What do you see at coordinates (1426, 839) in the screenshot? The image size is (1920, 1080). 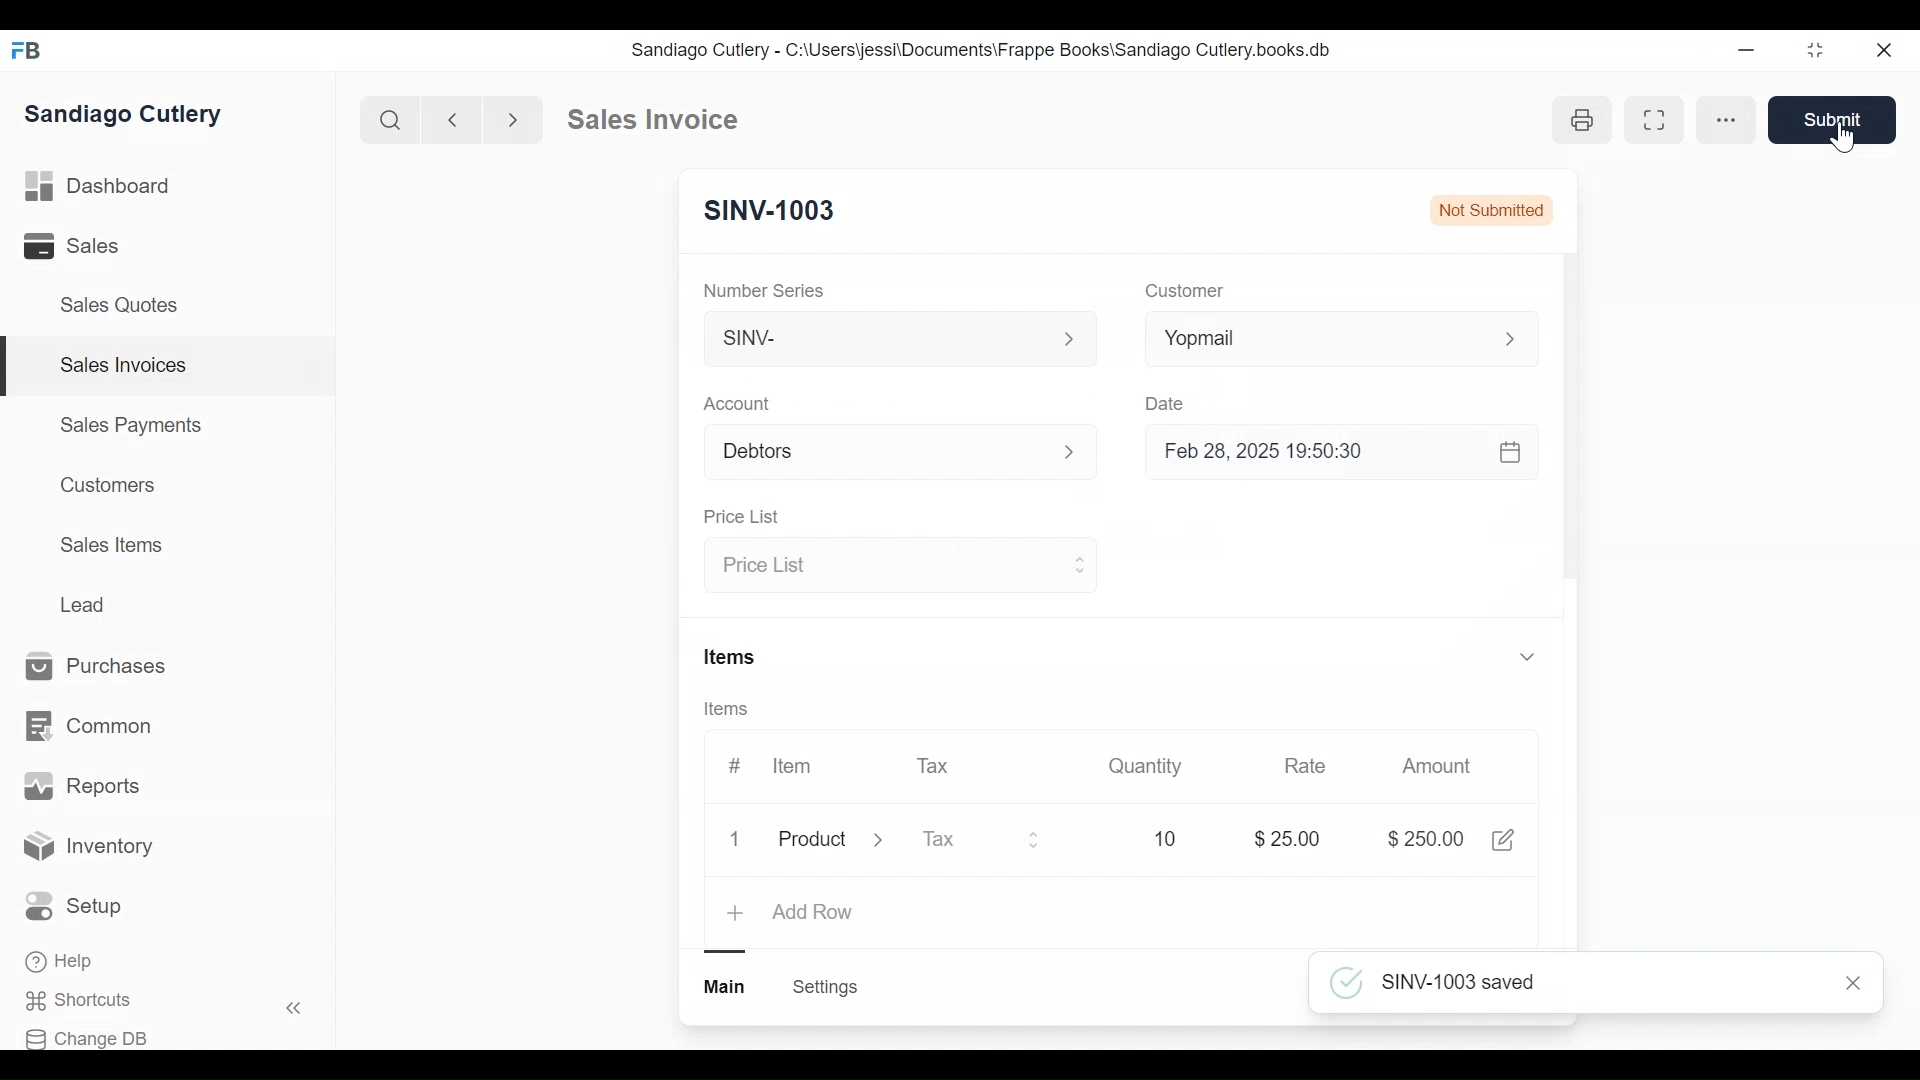 I see `$25.00` at bounding box center [1426, 839].